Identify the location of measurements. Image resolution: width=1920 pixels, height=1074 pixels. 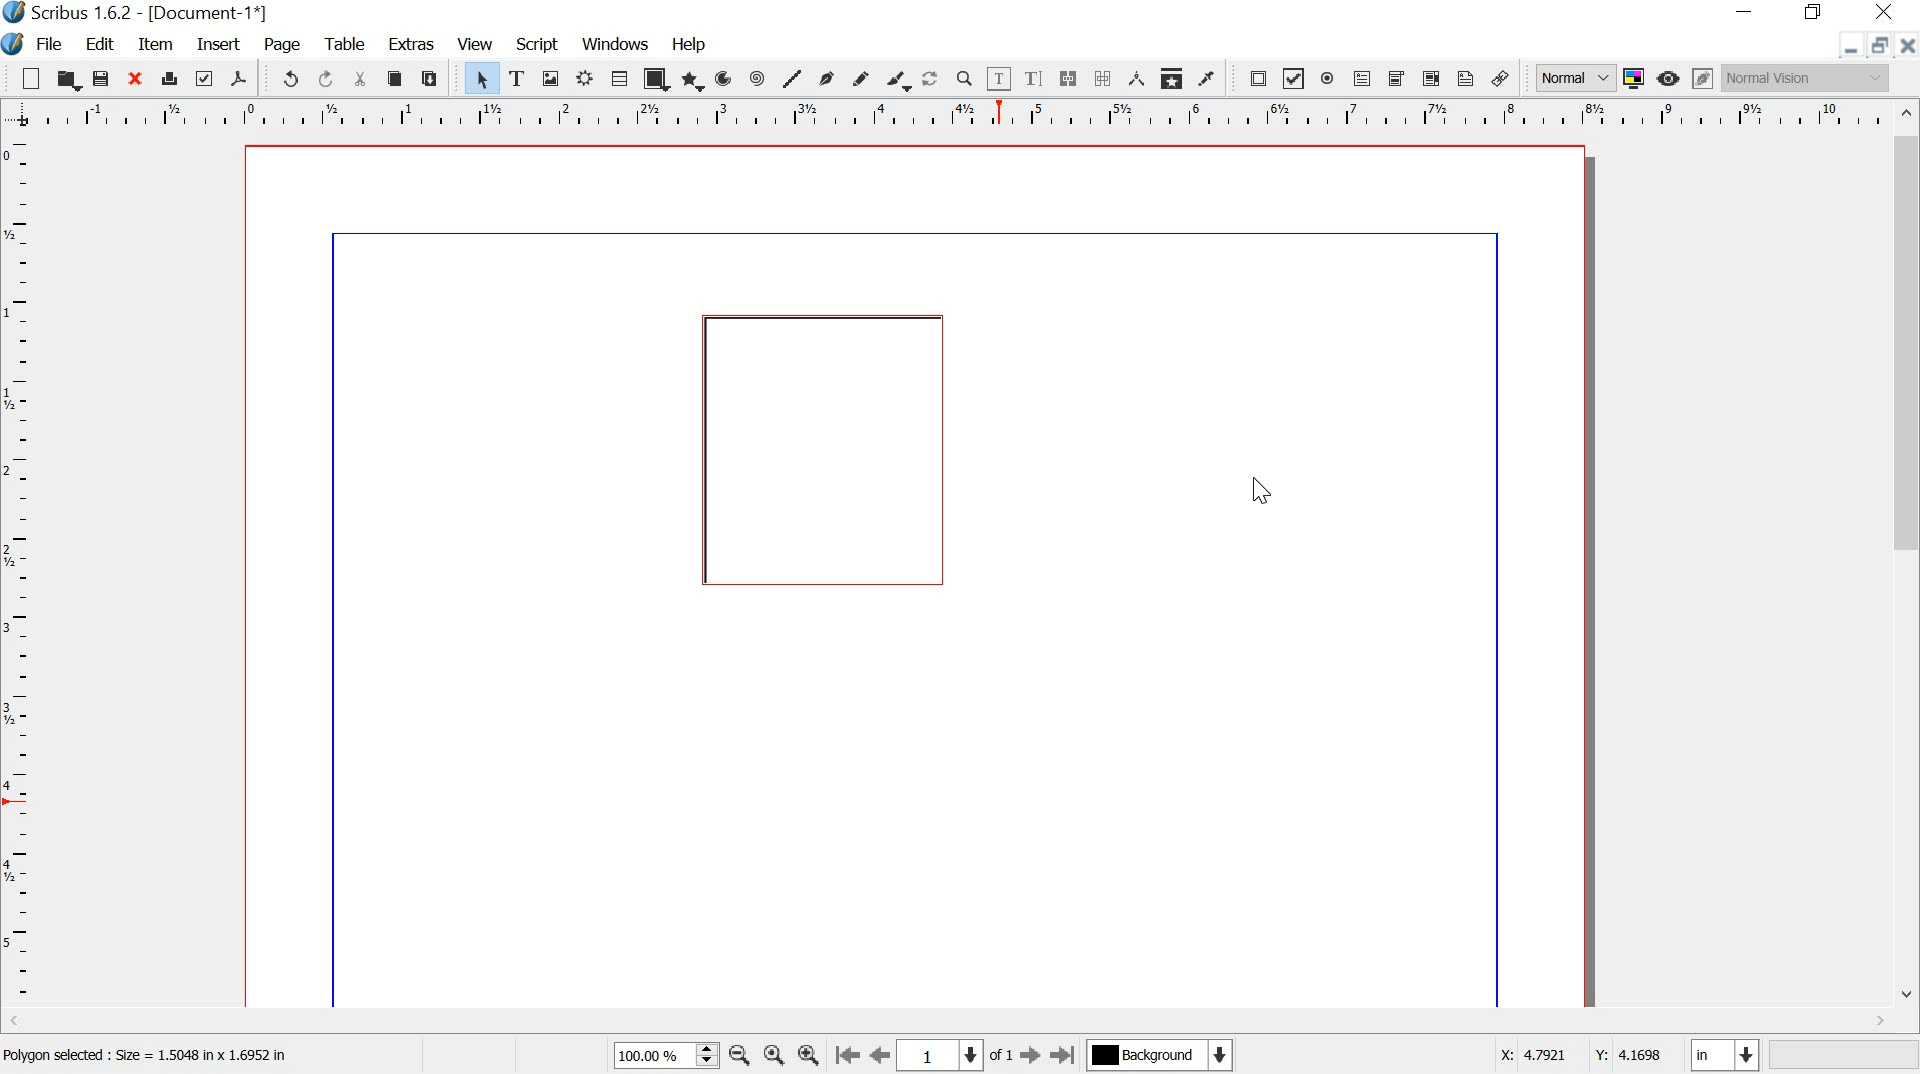
(1138, 80).